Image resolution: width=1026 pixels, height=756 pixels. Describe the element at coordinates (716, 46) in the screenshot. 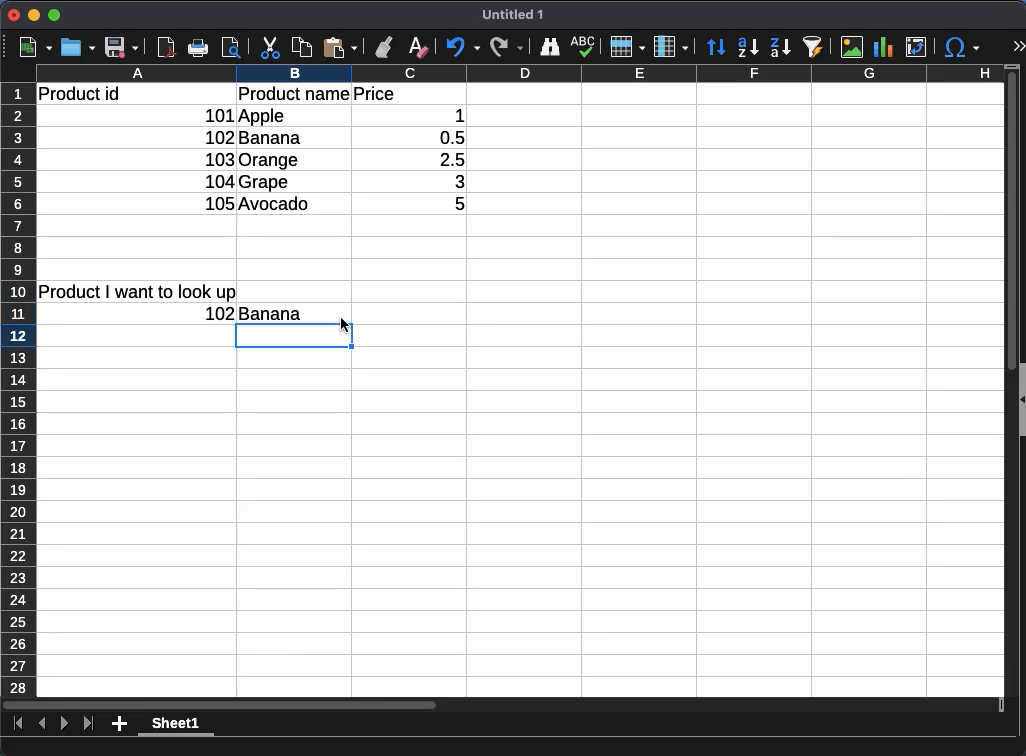

I see `sort` at that location.